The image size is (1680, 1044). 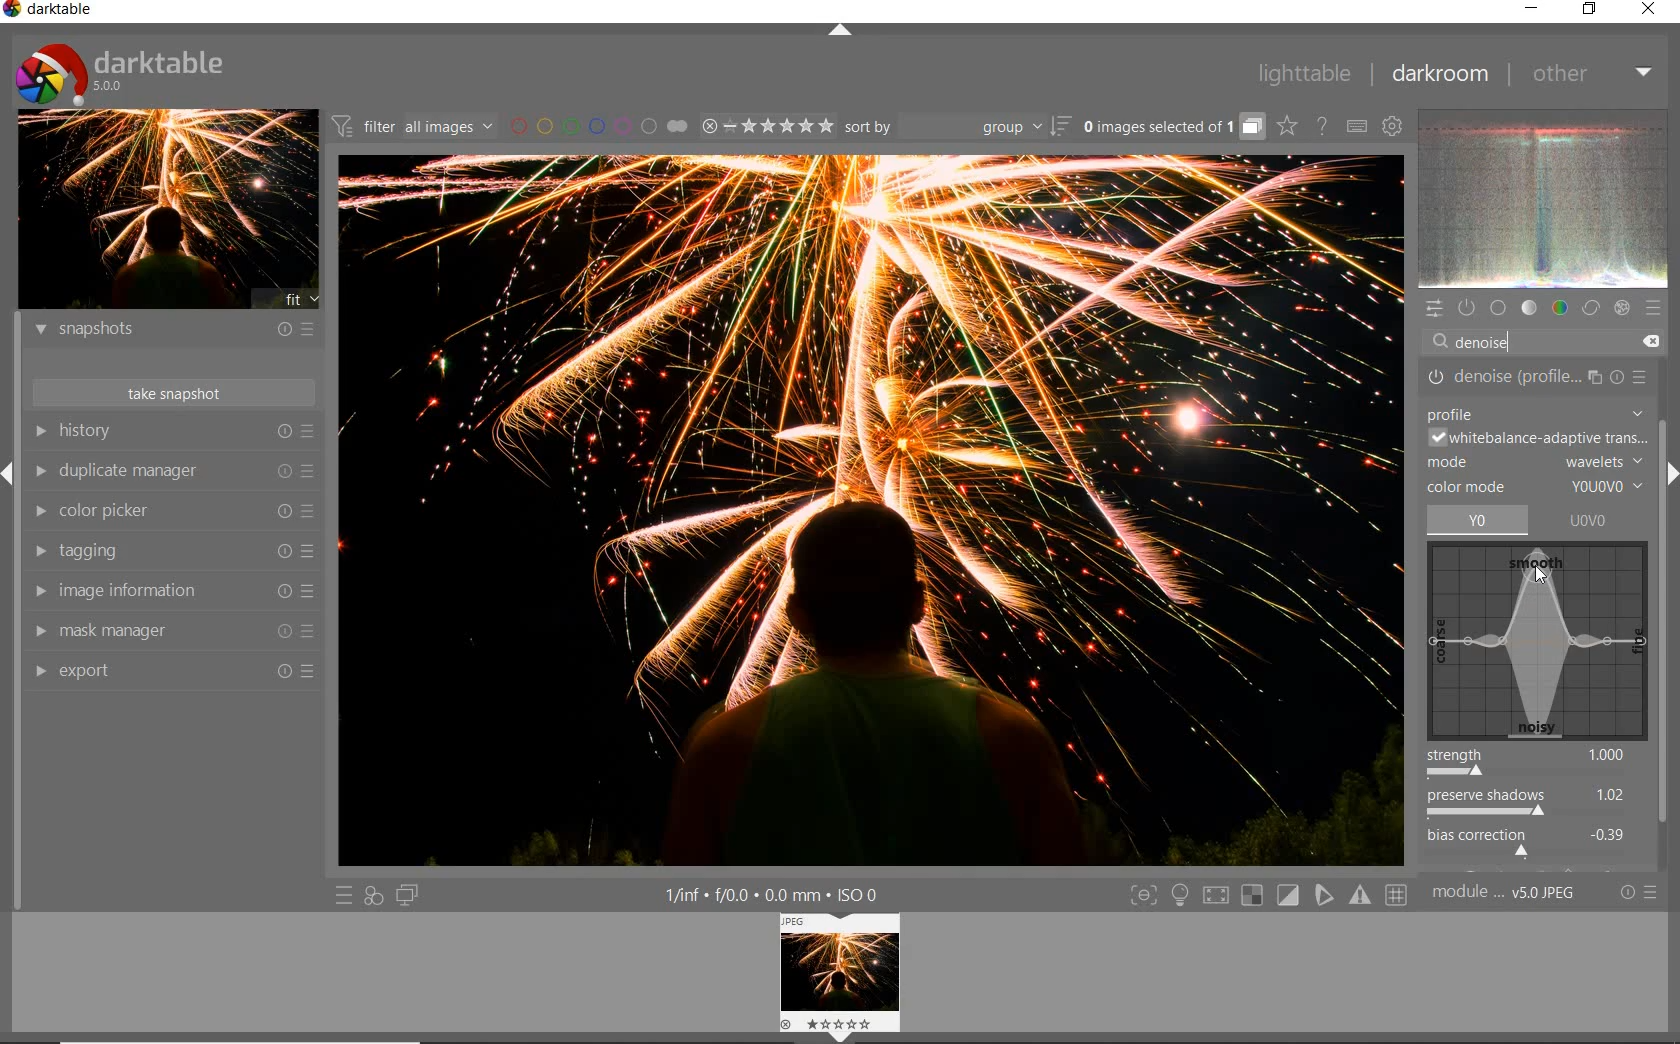 What do you see at coordinates (50, 11) in the screenshot?
I see `Darktable` at bounding box center [50, 11].